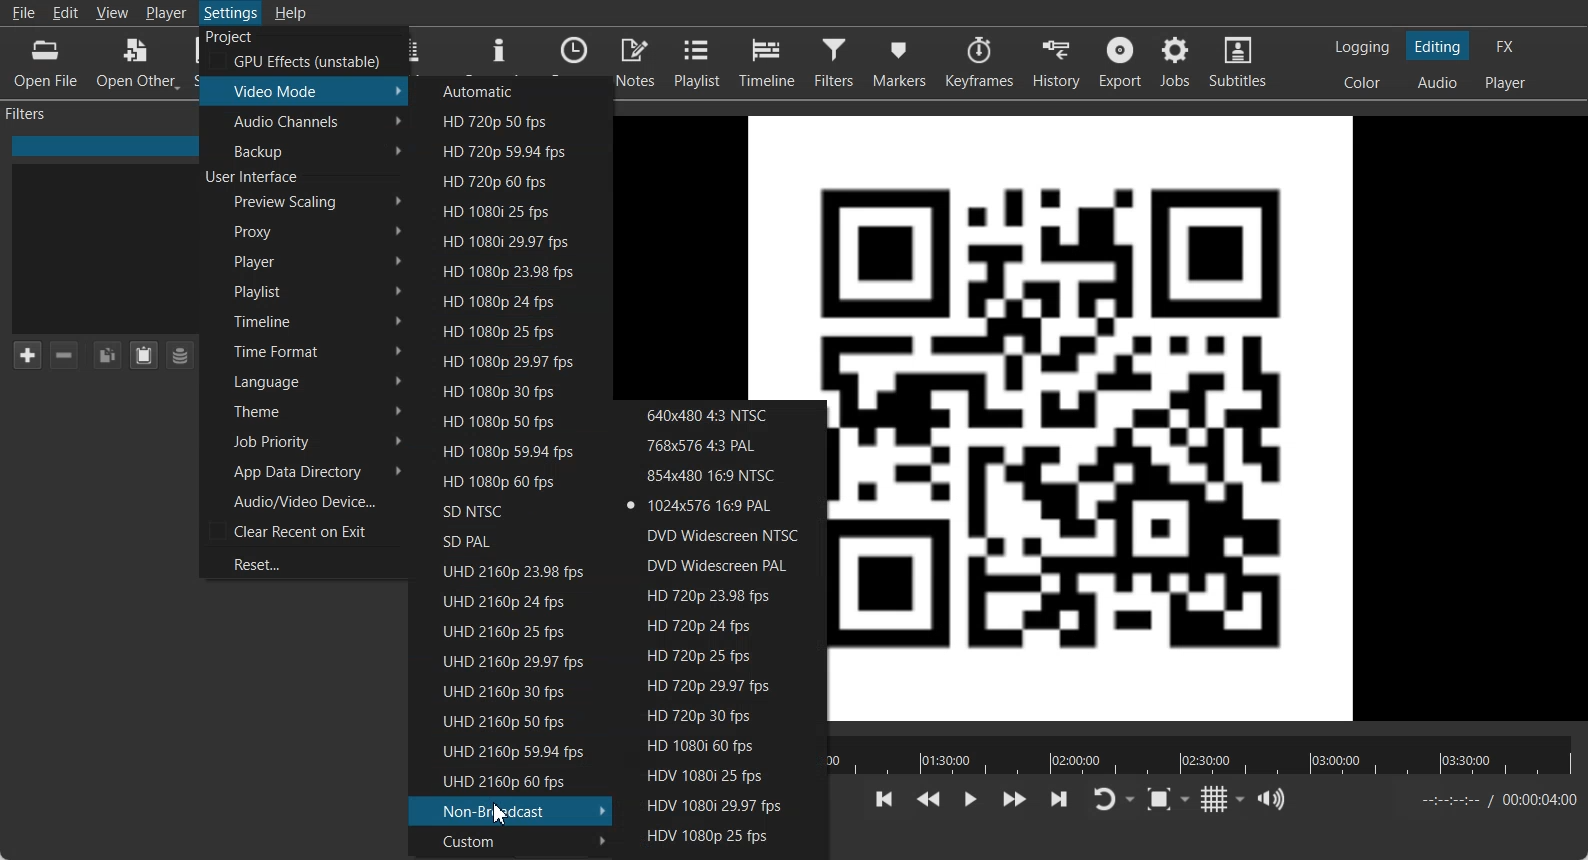  What do you see at coordinates (303, 471) in the screenshot?
I see `App Data Directory` at bounding box center [303, 471].